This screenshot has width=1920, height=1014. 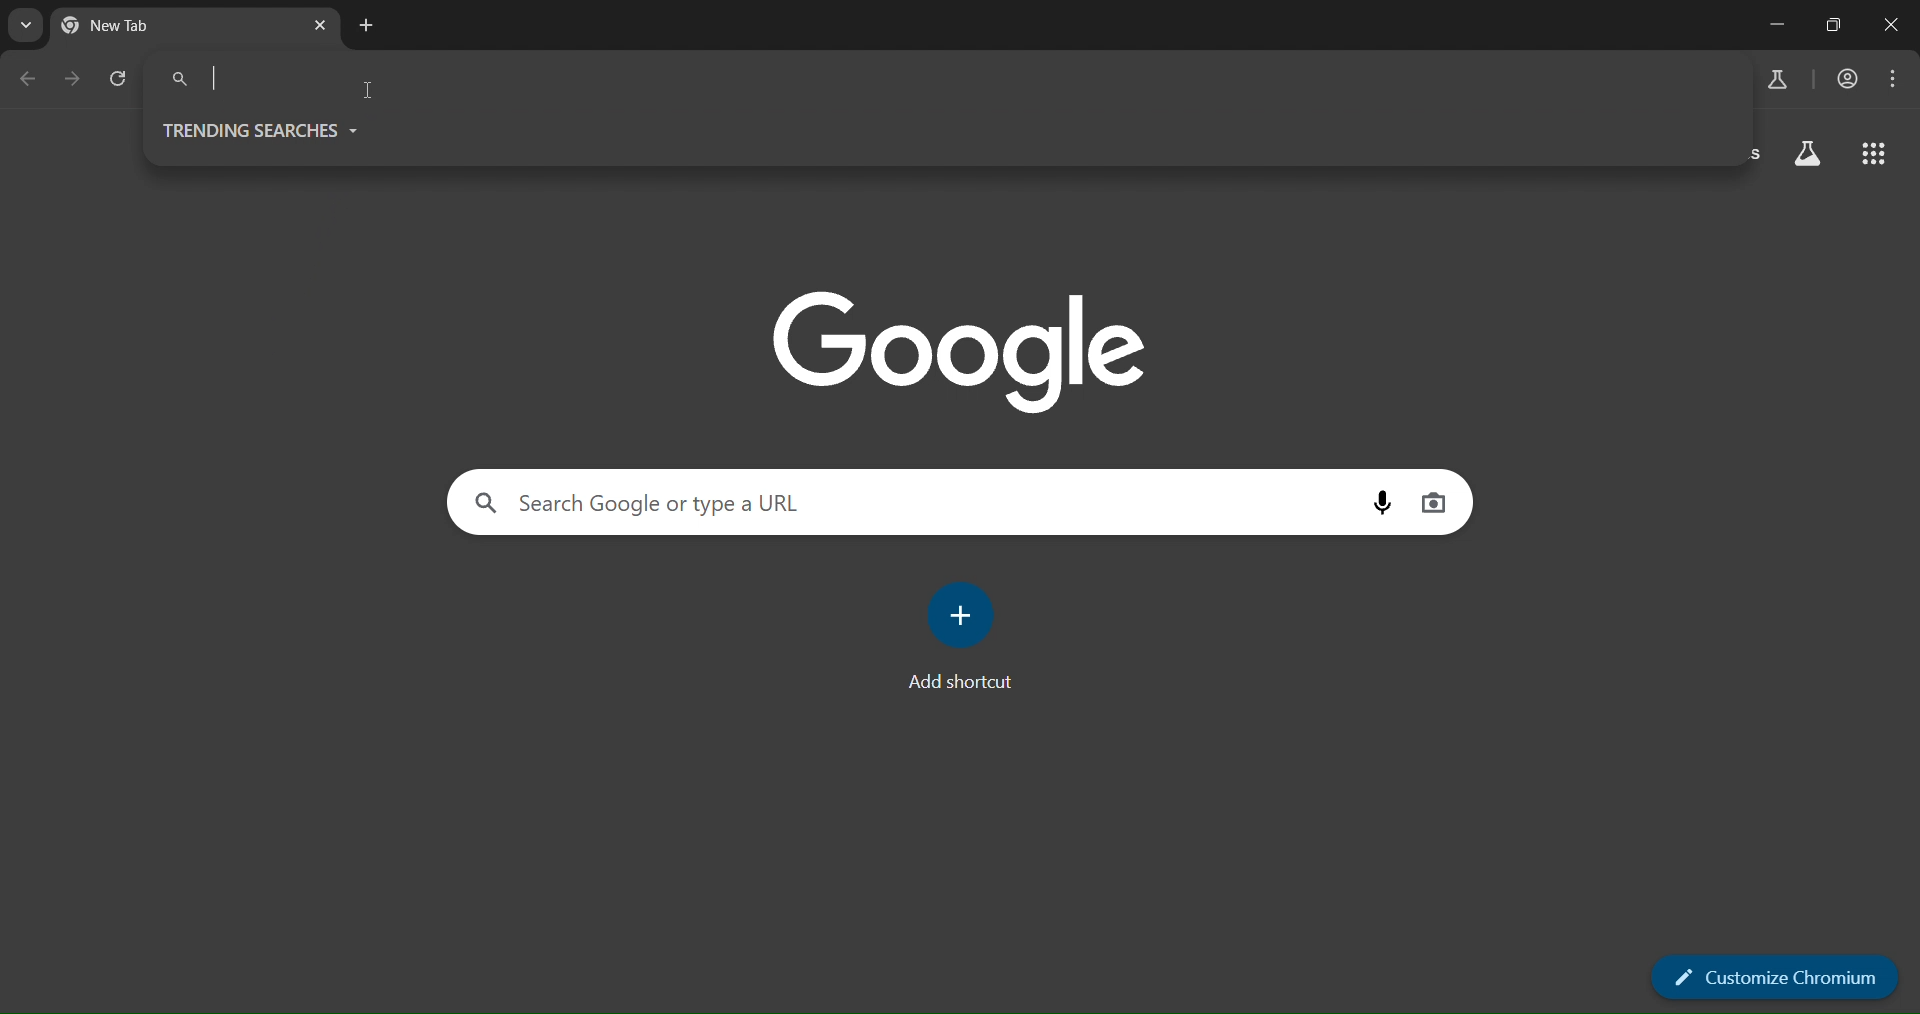 I want to click on Search Google or type a URL, so click(x=903, y=503).